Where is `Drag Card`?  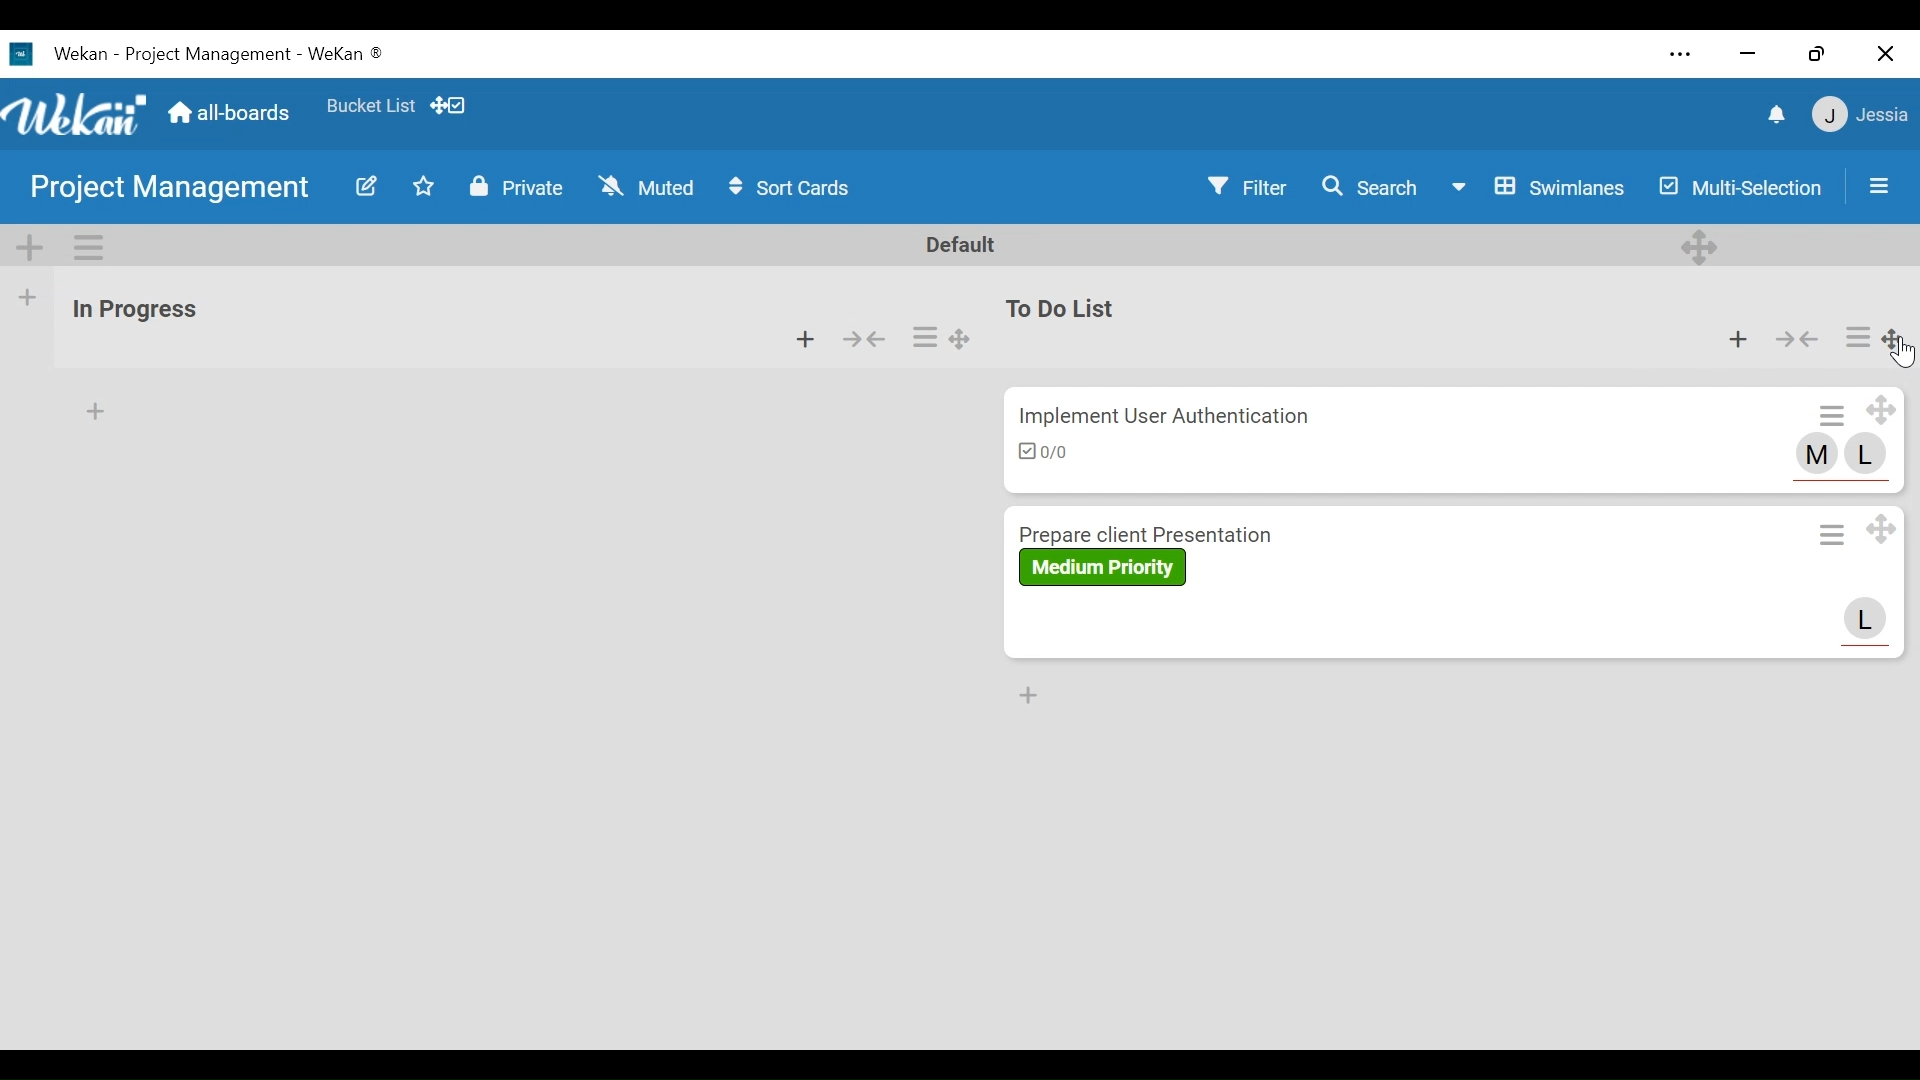
Drag Card is located at coordinates (1881, 409).